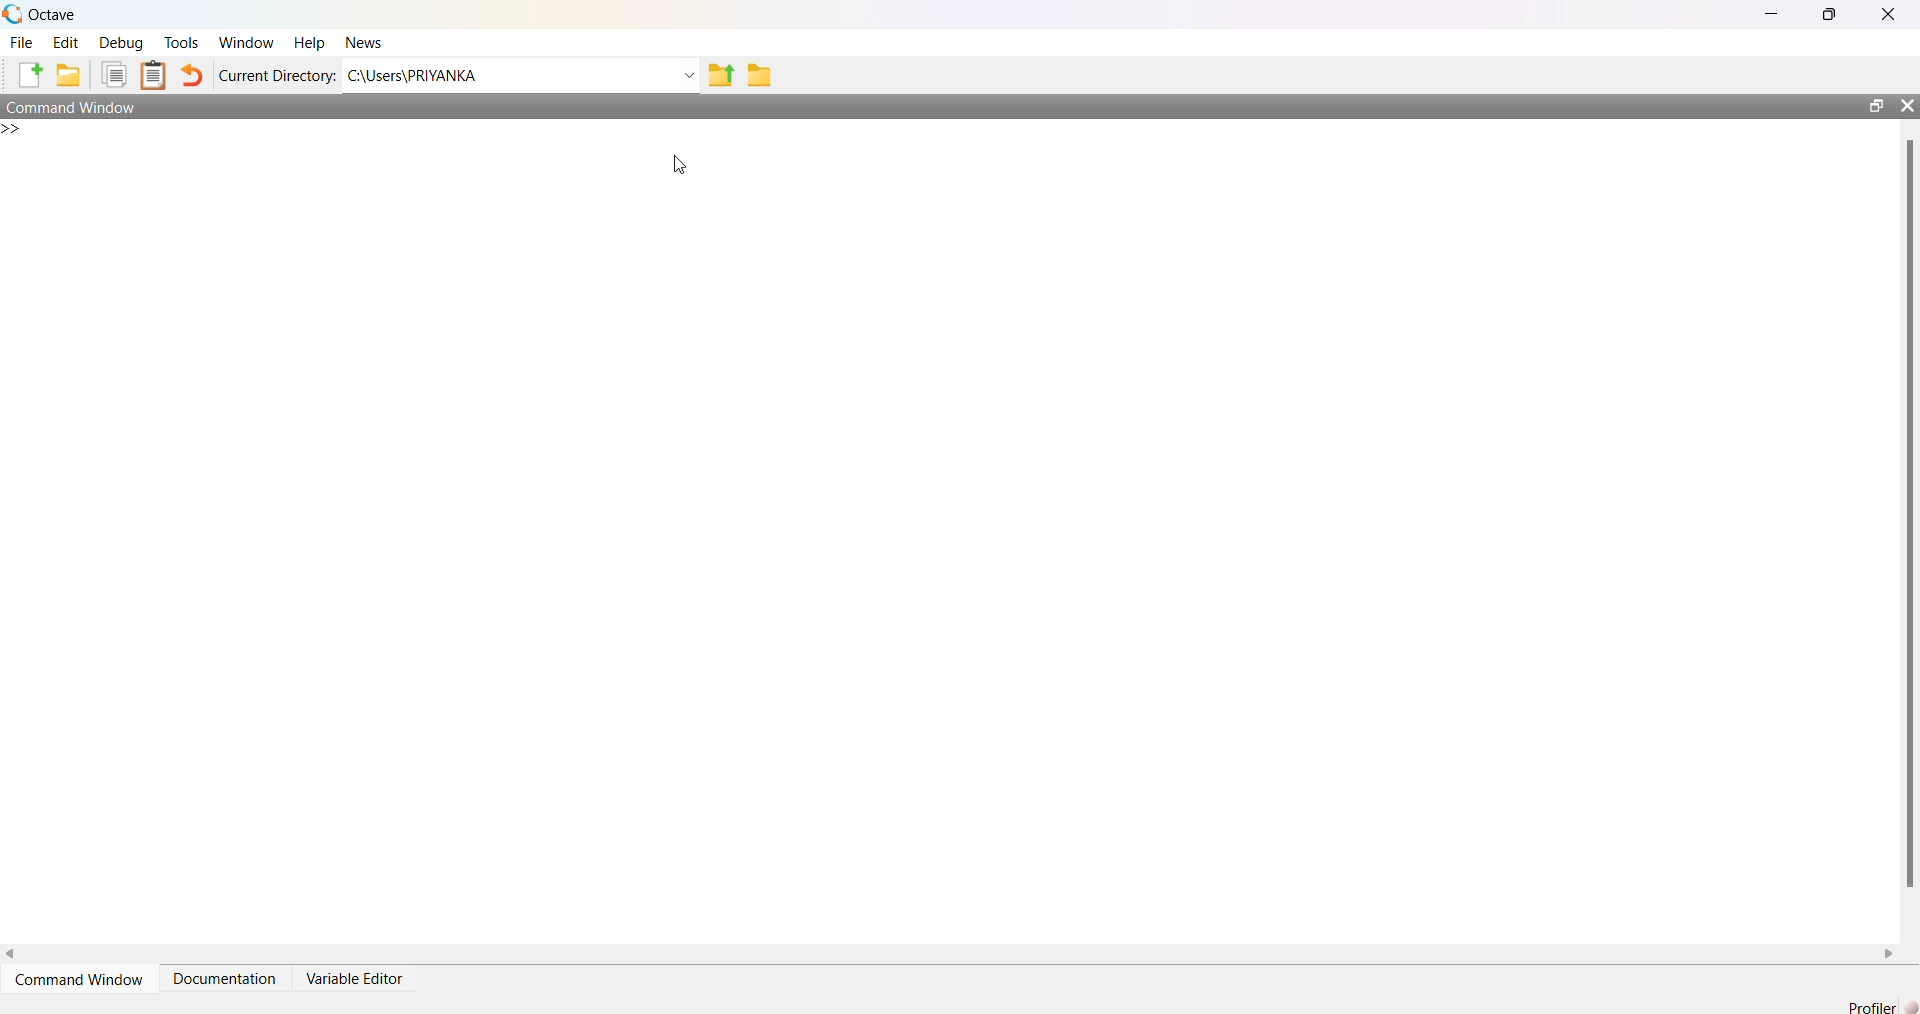 The height and width of the screenshot is (1014, 1920). I want to click on Current Directory:, so click(279, 75).